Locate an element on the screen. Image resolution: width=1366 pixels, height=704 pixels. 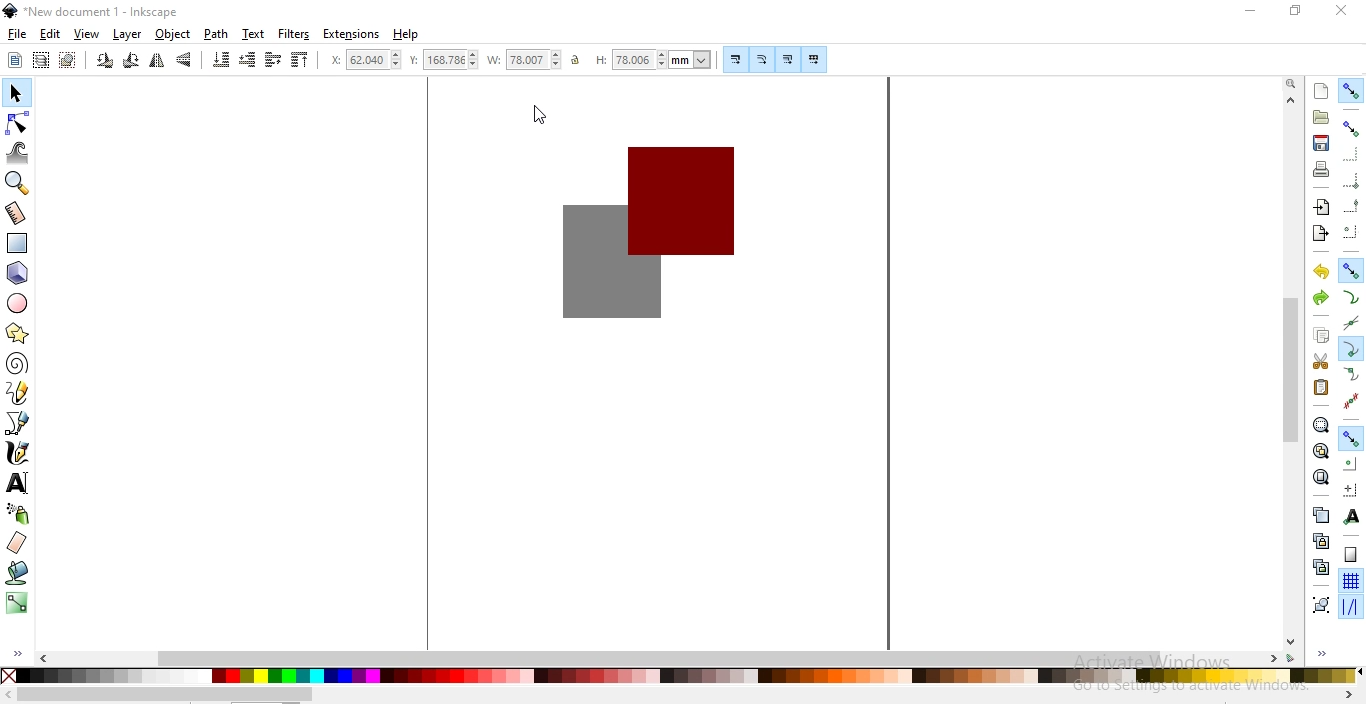
create and edit text objects is located at coordinates (17, 483).